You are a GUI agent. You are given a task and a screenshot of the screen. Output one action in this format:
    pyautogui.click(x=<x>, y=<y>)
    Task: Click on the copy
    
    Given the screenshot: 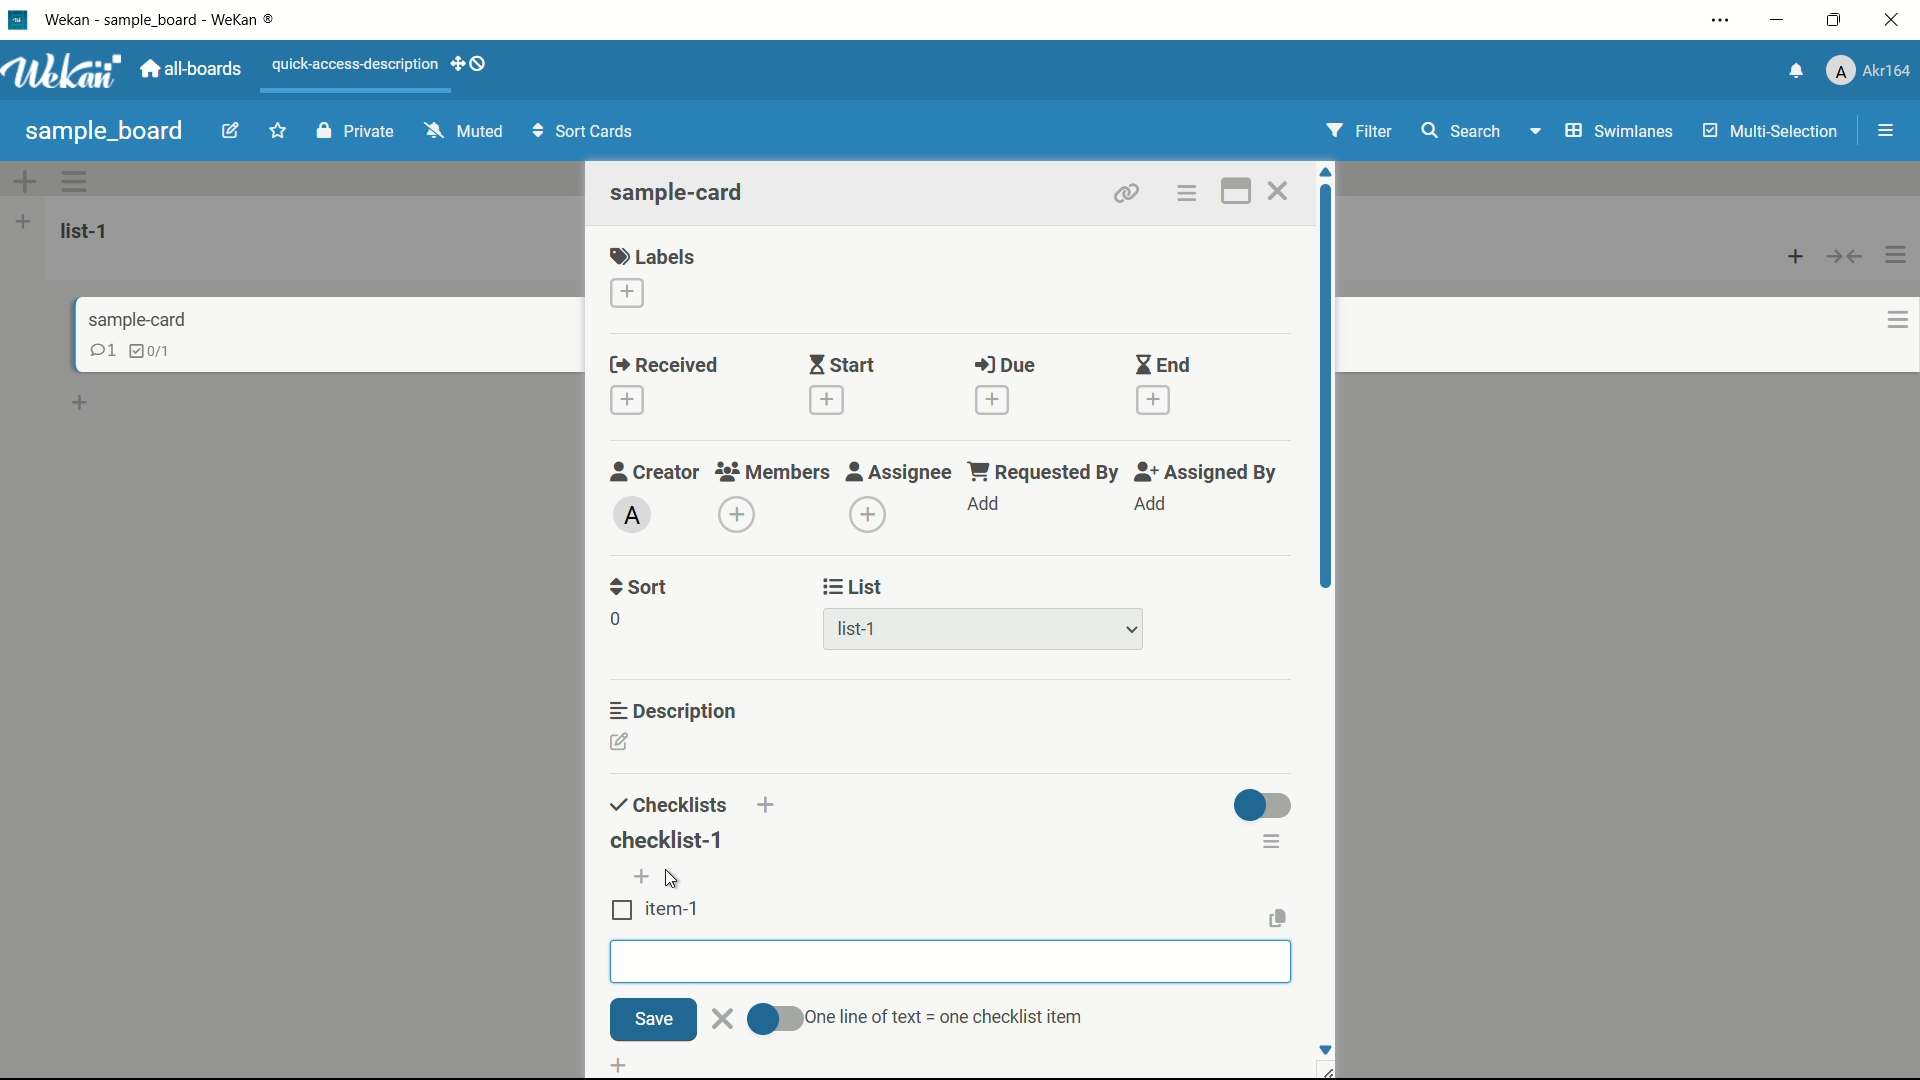 What is the action you would take?
    pyautogui.click(x=1277, y=917)
    